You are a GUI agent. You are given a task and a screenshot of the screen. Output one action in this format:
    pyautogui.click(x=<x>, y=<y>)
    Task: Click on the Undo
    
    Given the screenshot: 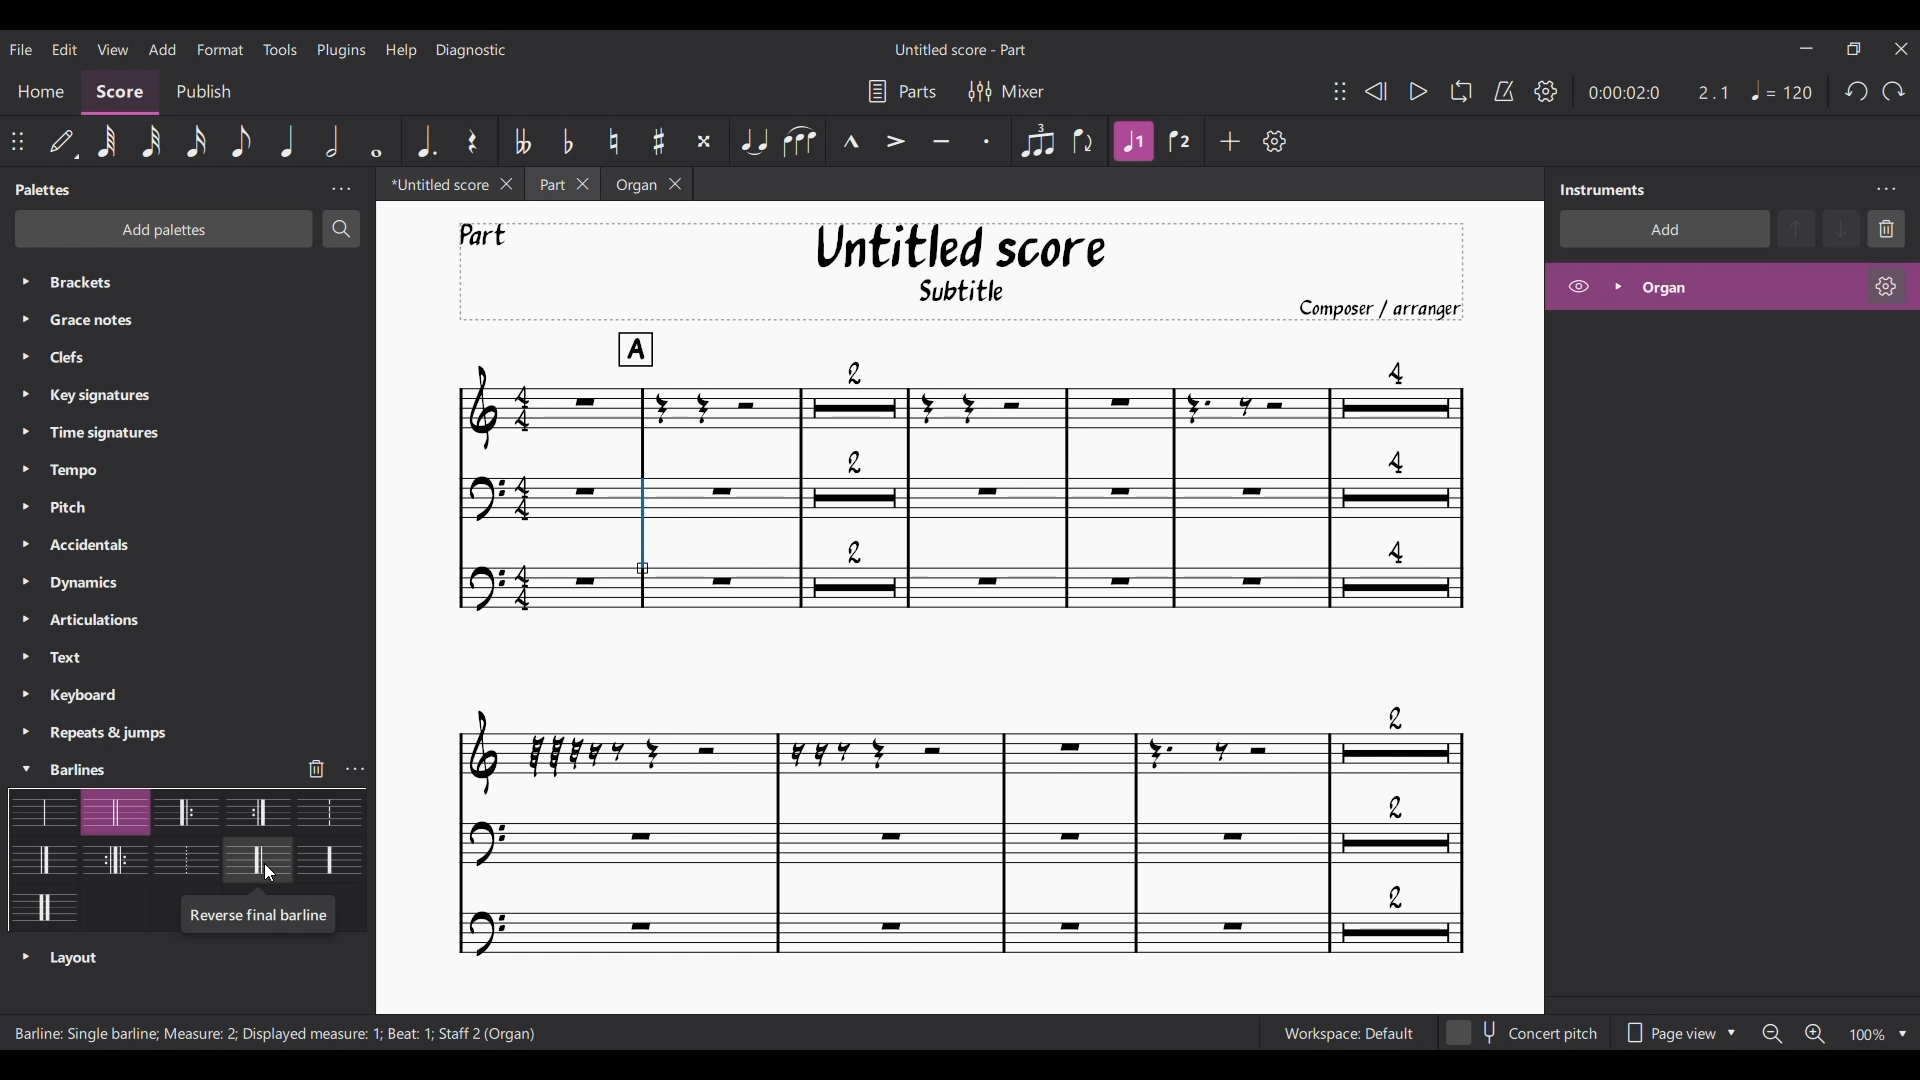 What is the action you would take?
    pyautogui.click(x=1856, y=91)
    